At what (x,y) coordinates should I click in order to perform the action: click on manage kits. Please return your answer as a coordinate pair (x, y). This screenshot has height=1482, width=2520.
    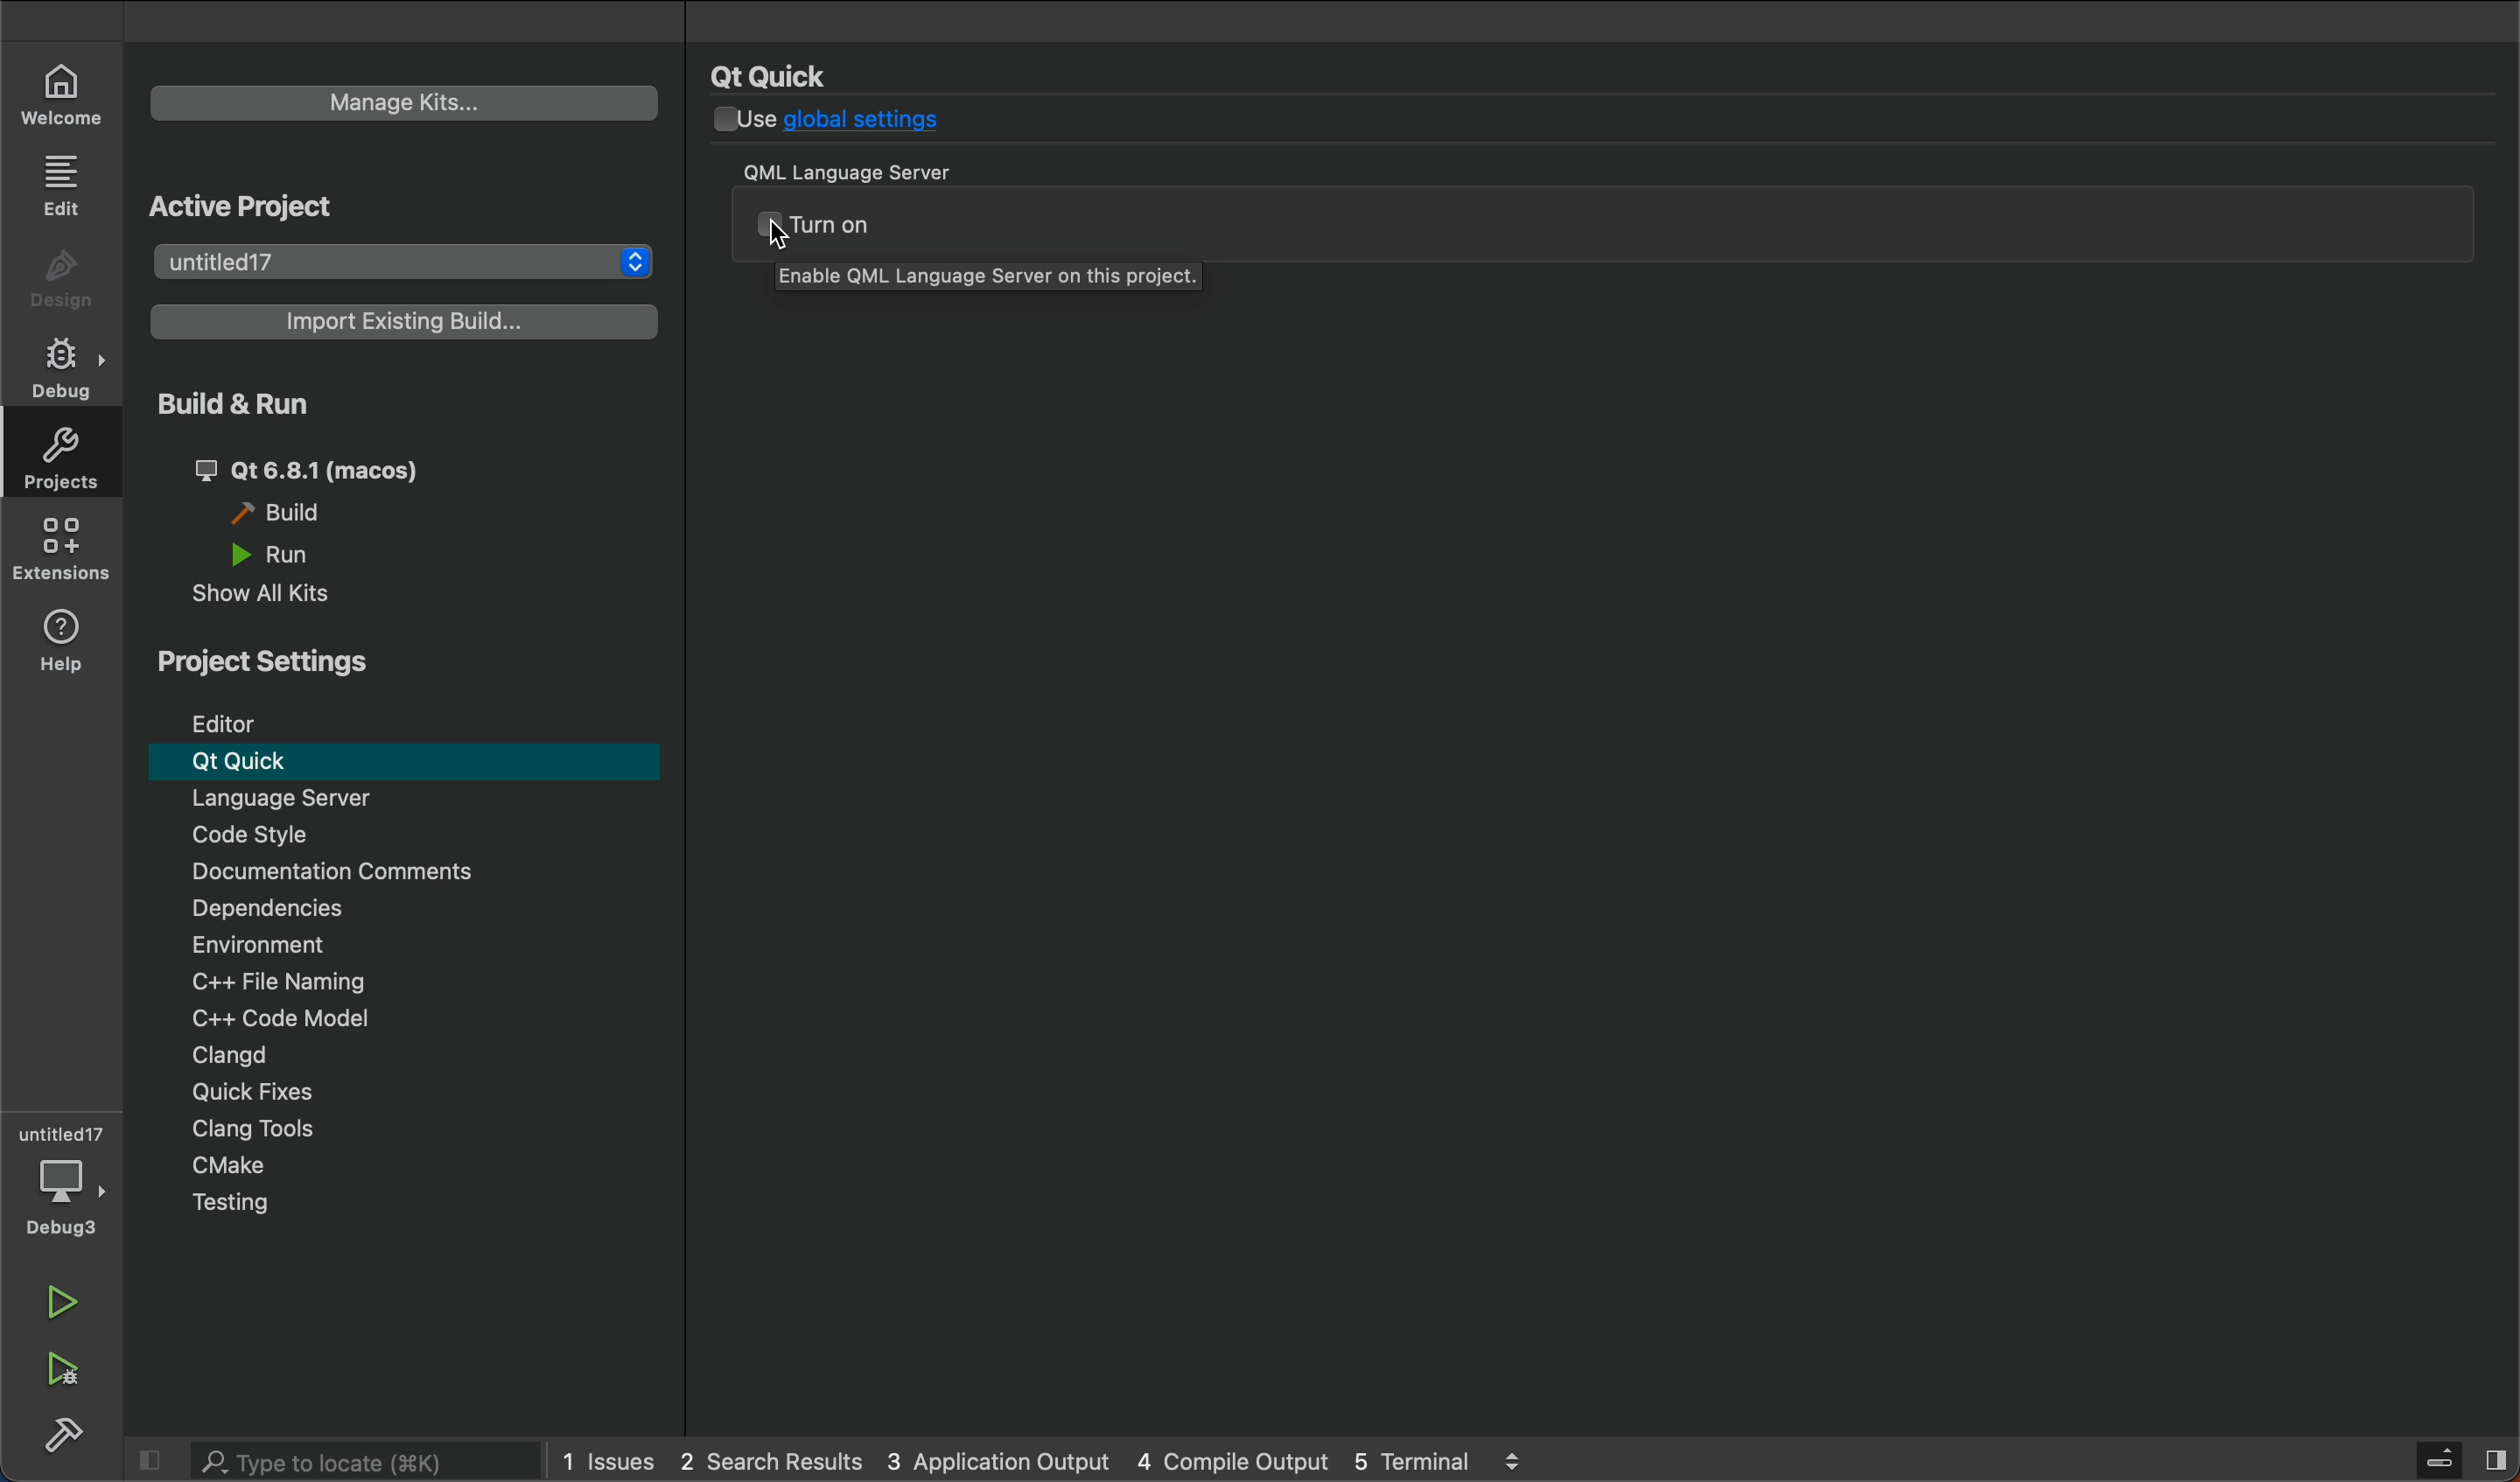
    Looking at the image, I should click on (404, 103).